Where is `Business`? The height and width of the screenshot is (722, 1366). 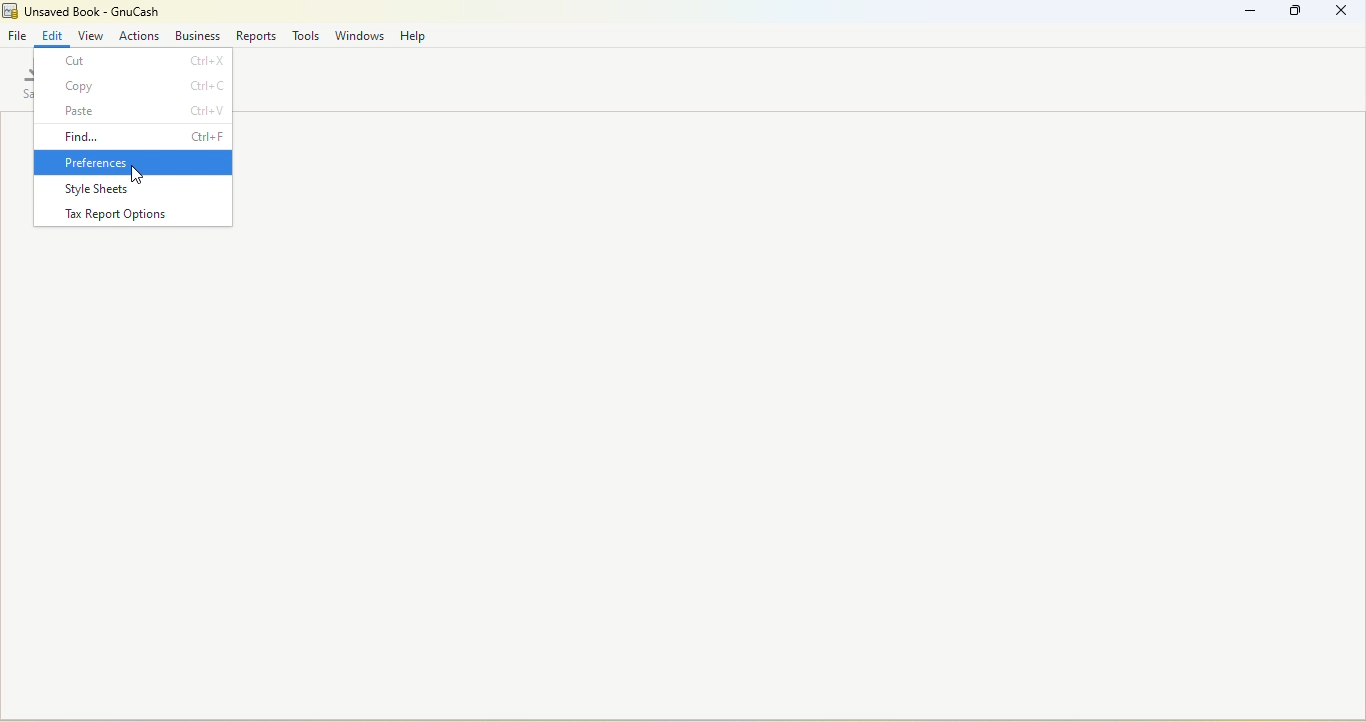
Business is located at coordinates (197, 34).